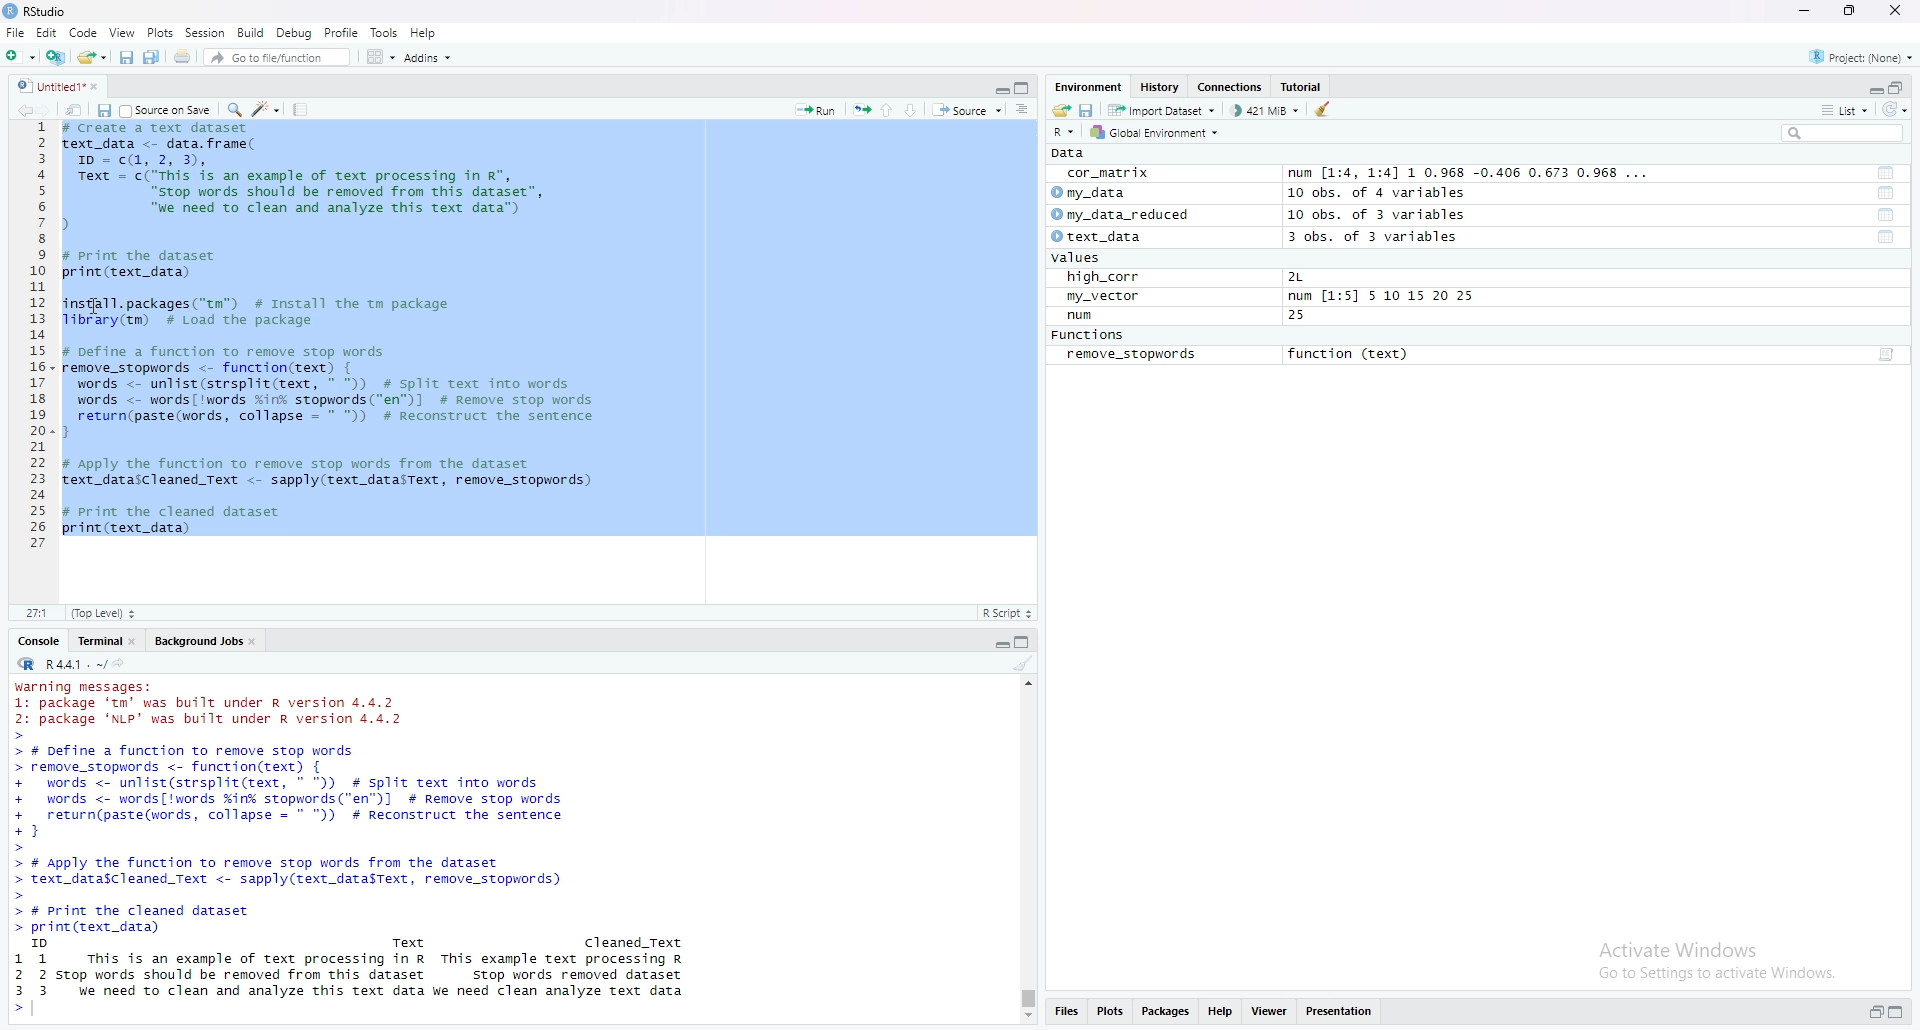 The image size is (1920, 1030). What do you see at coordinates (1349, 354) in the screenshot?
I see `function(text)` at bounding box center [1349, 354].